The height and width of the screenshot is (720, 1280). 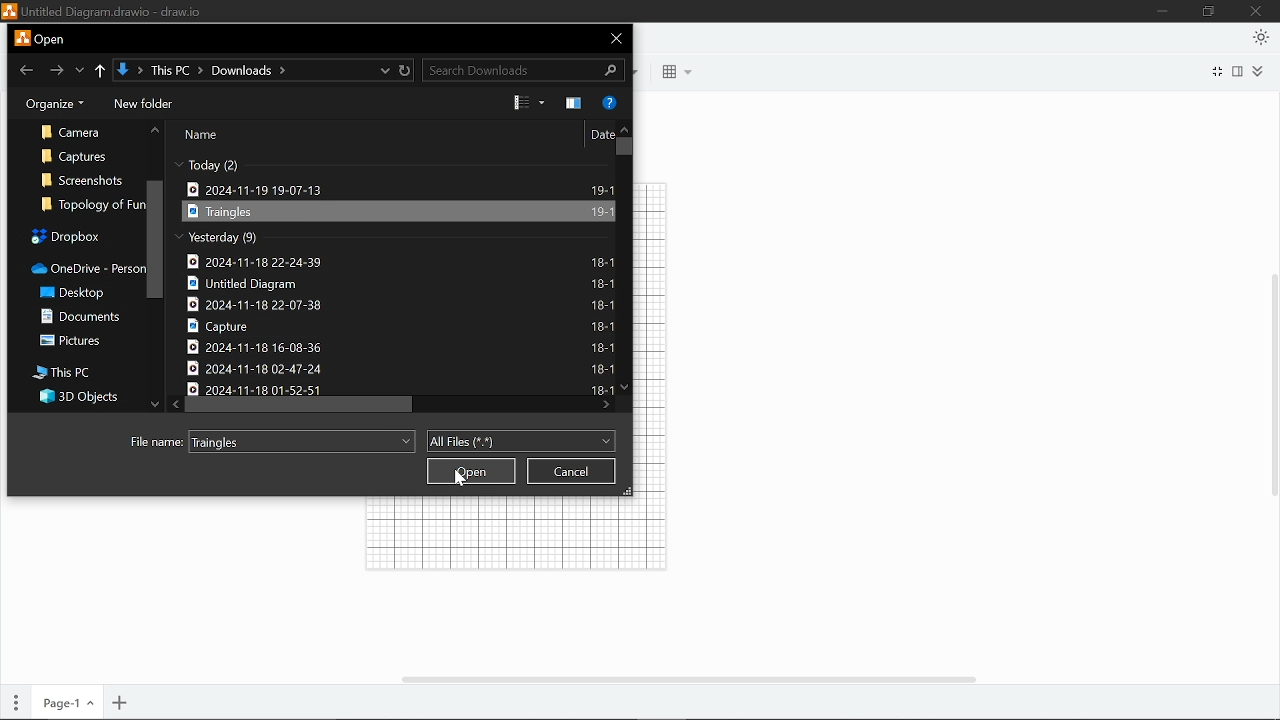 I want to click on Name, so click(x=203, y=135).